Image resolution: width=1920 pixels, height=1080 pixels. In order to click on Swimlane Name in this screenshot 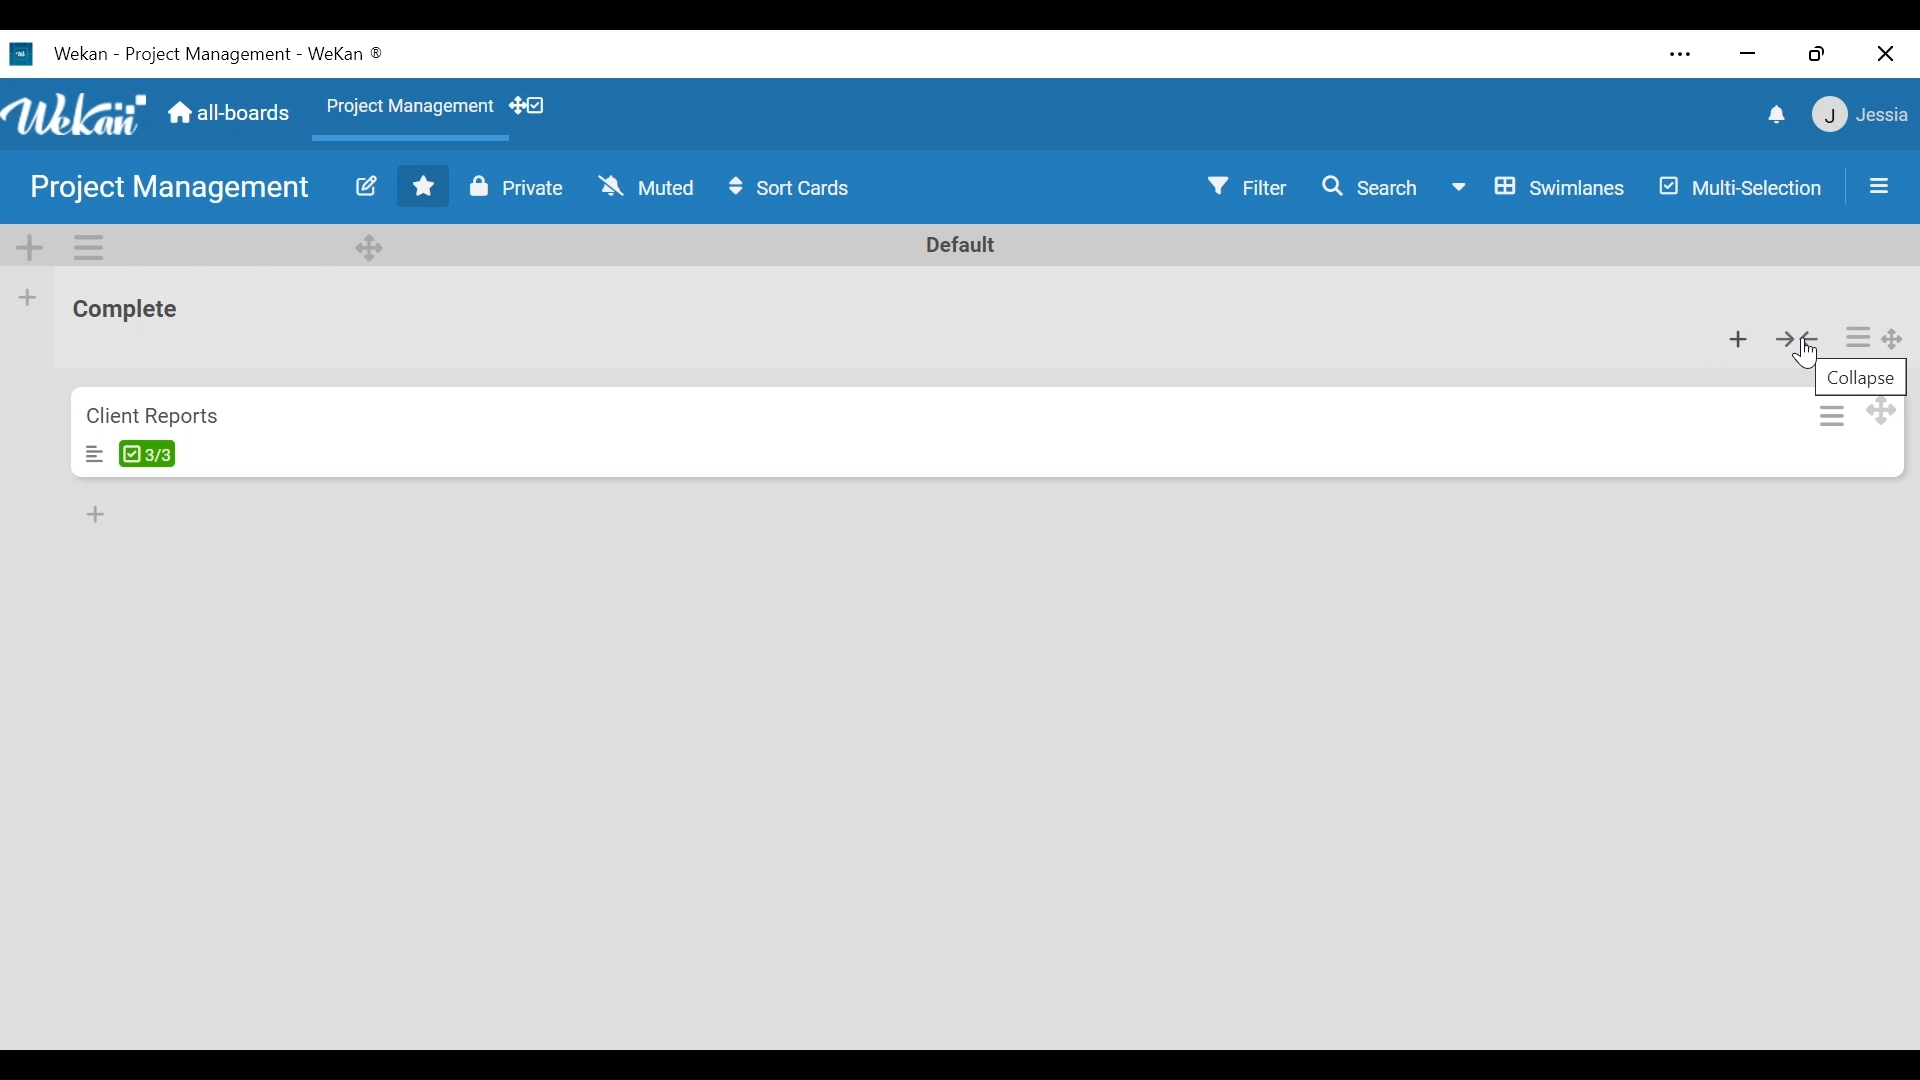, I will do `click(961, 244)`.